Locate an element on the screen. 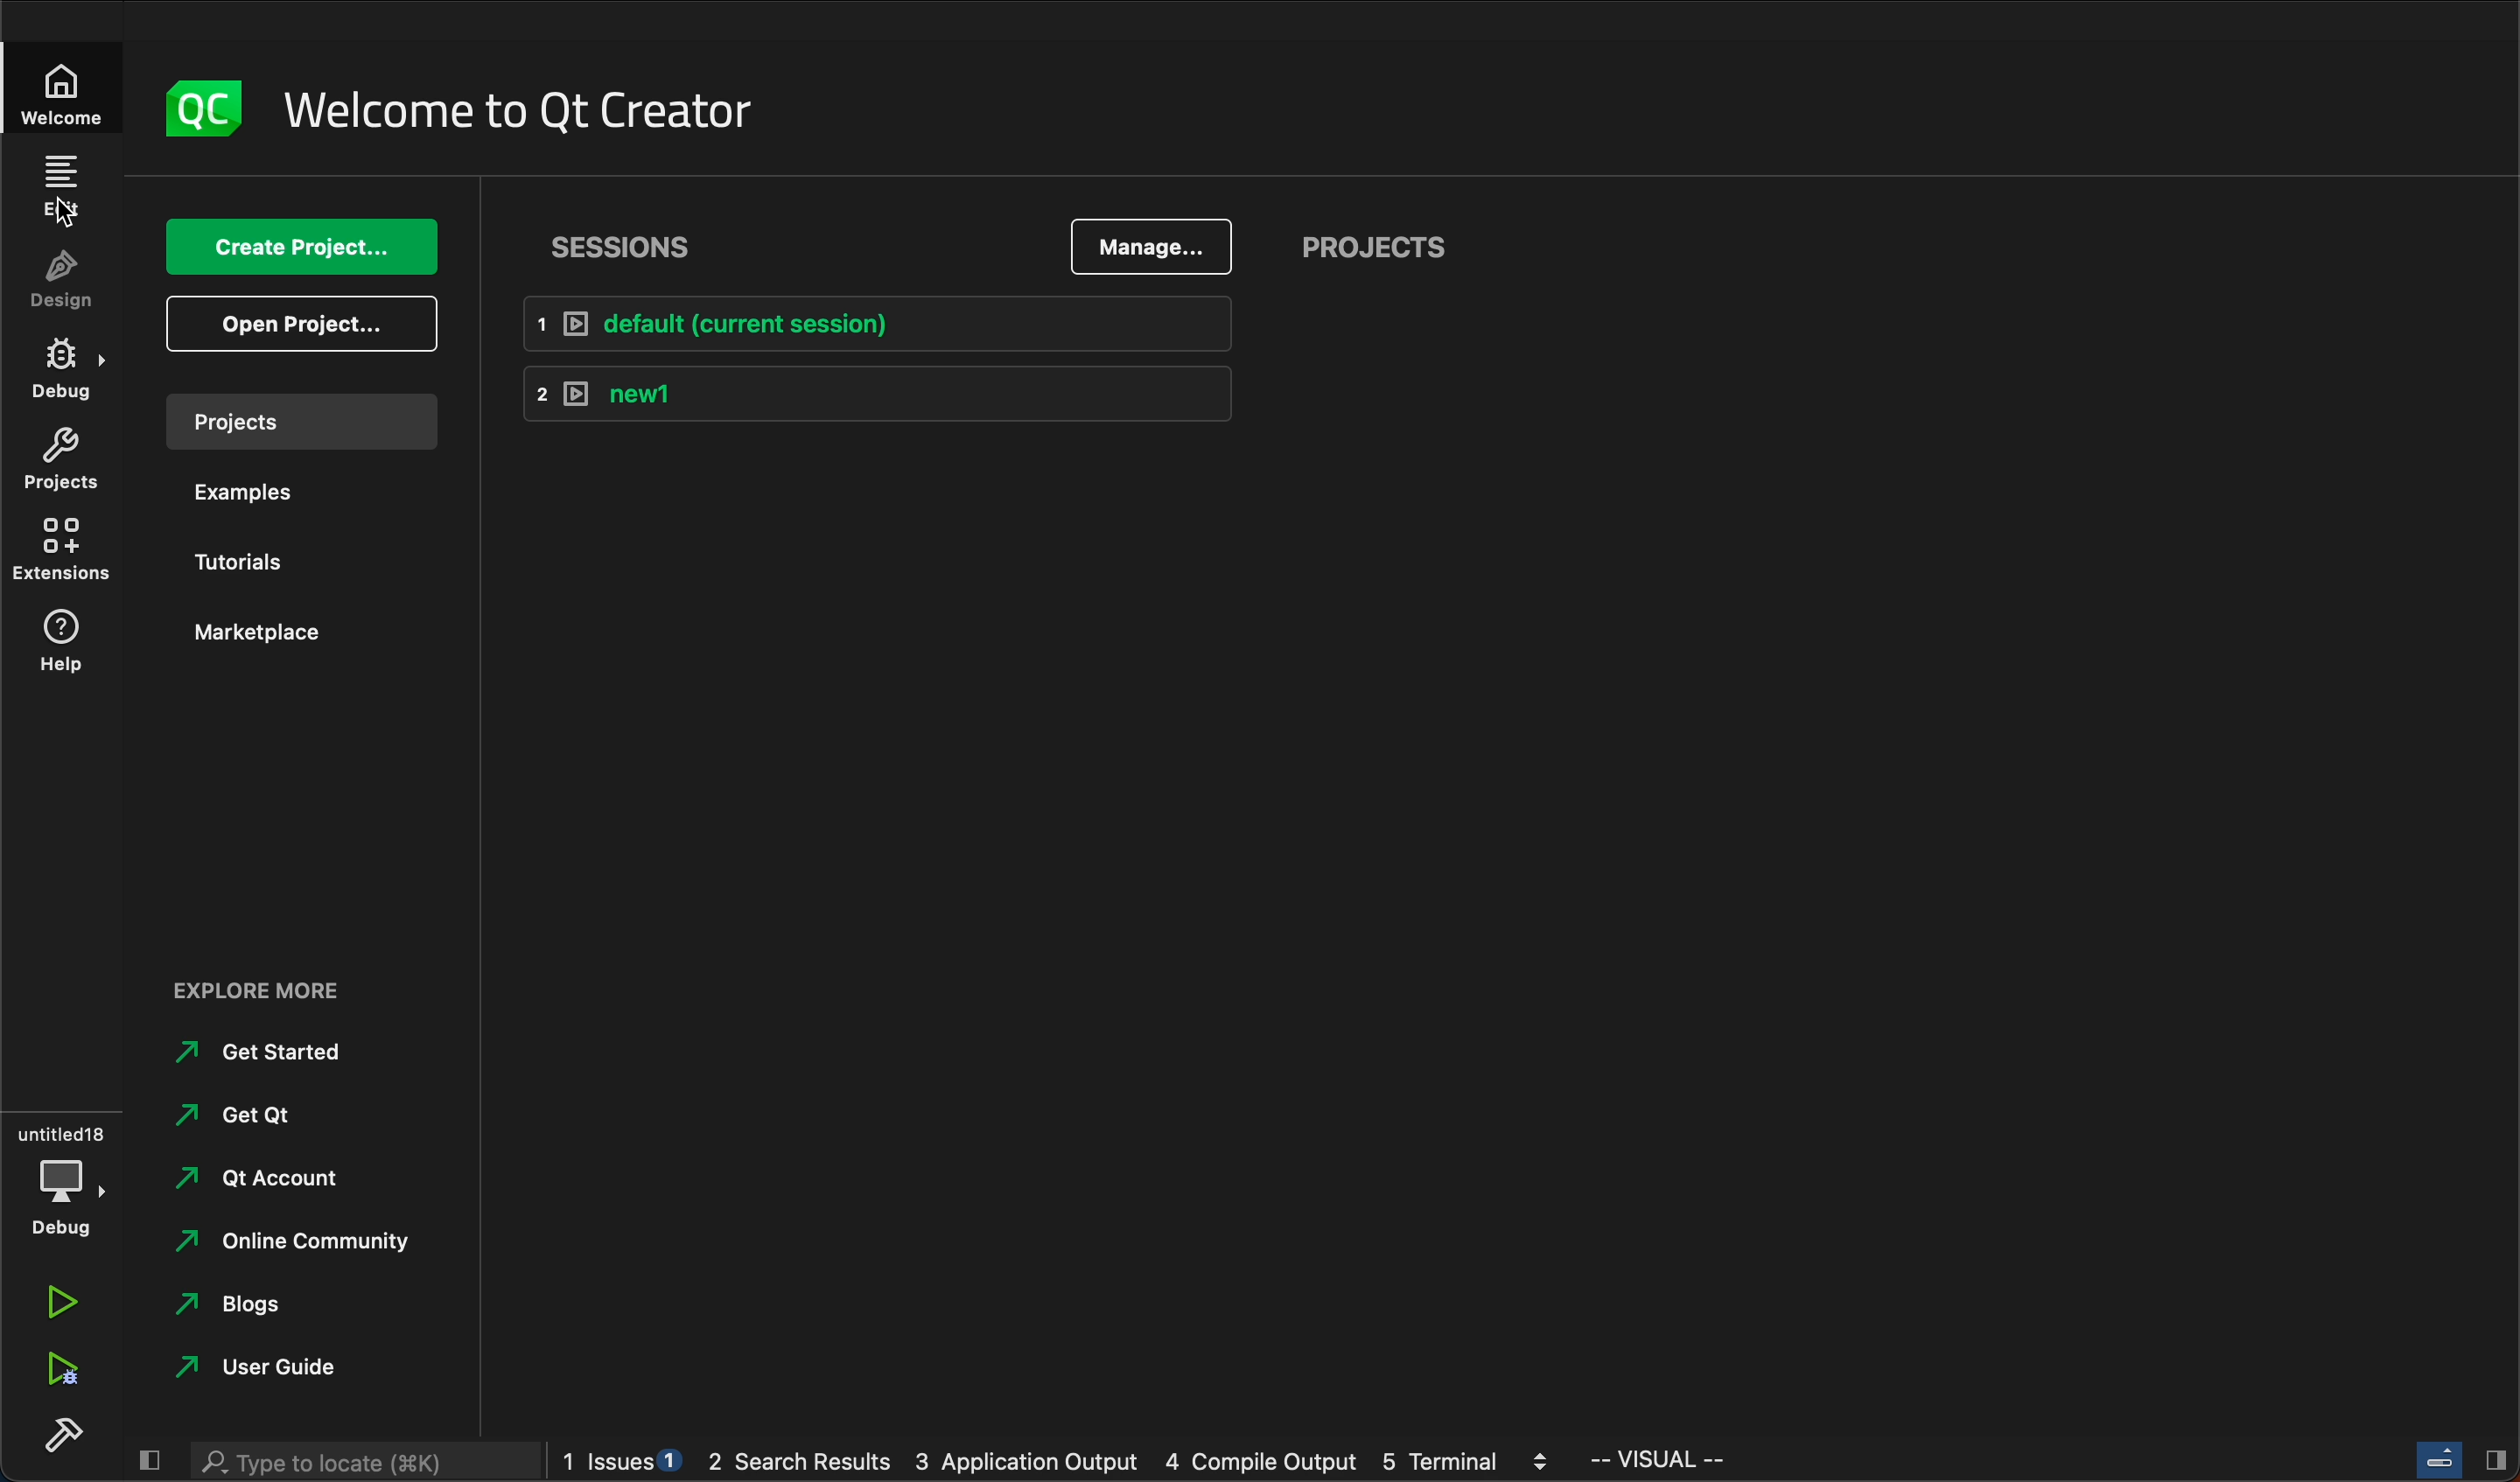  terminal is located at coordinates (1458, 1457).